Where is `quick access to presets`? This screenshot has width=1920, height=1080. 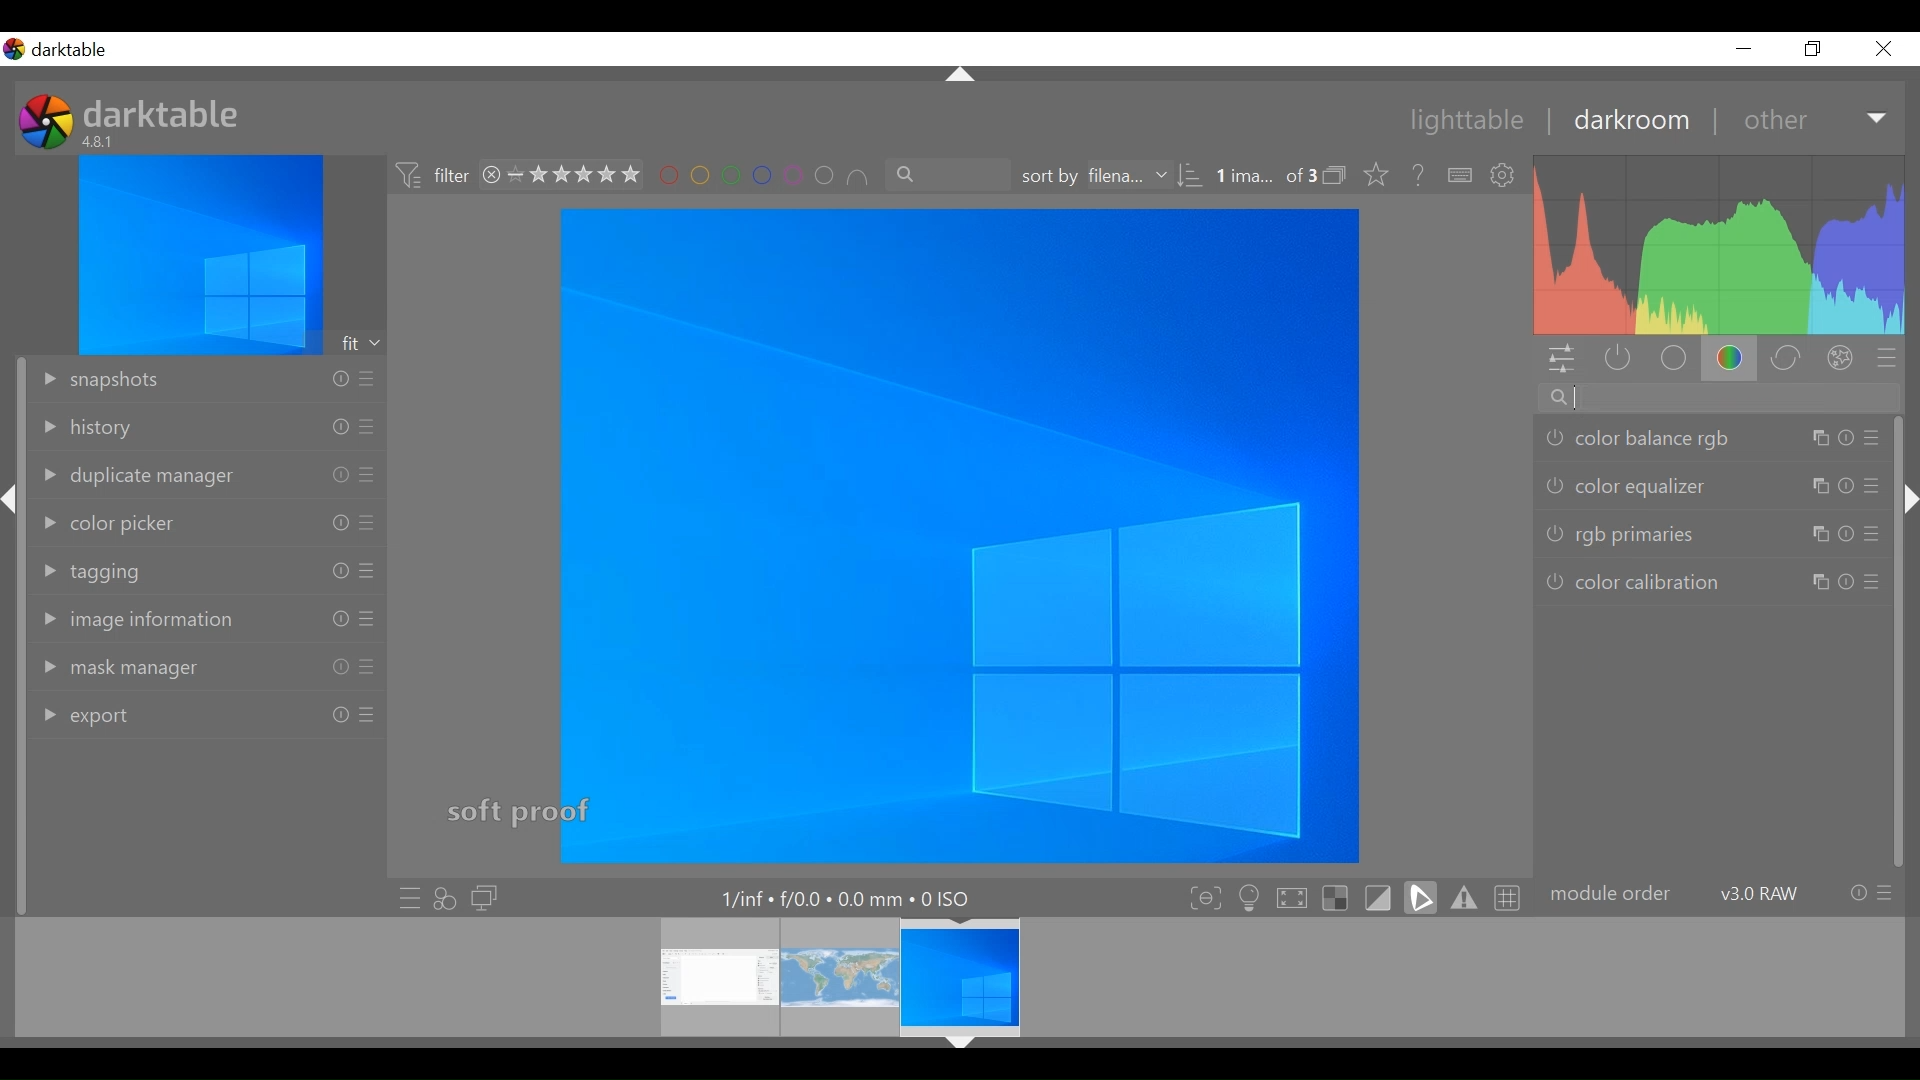
quick access to presets is located at coordinates (403, 897).